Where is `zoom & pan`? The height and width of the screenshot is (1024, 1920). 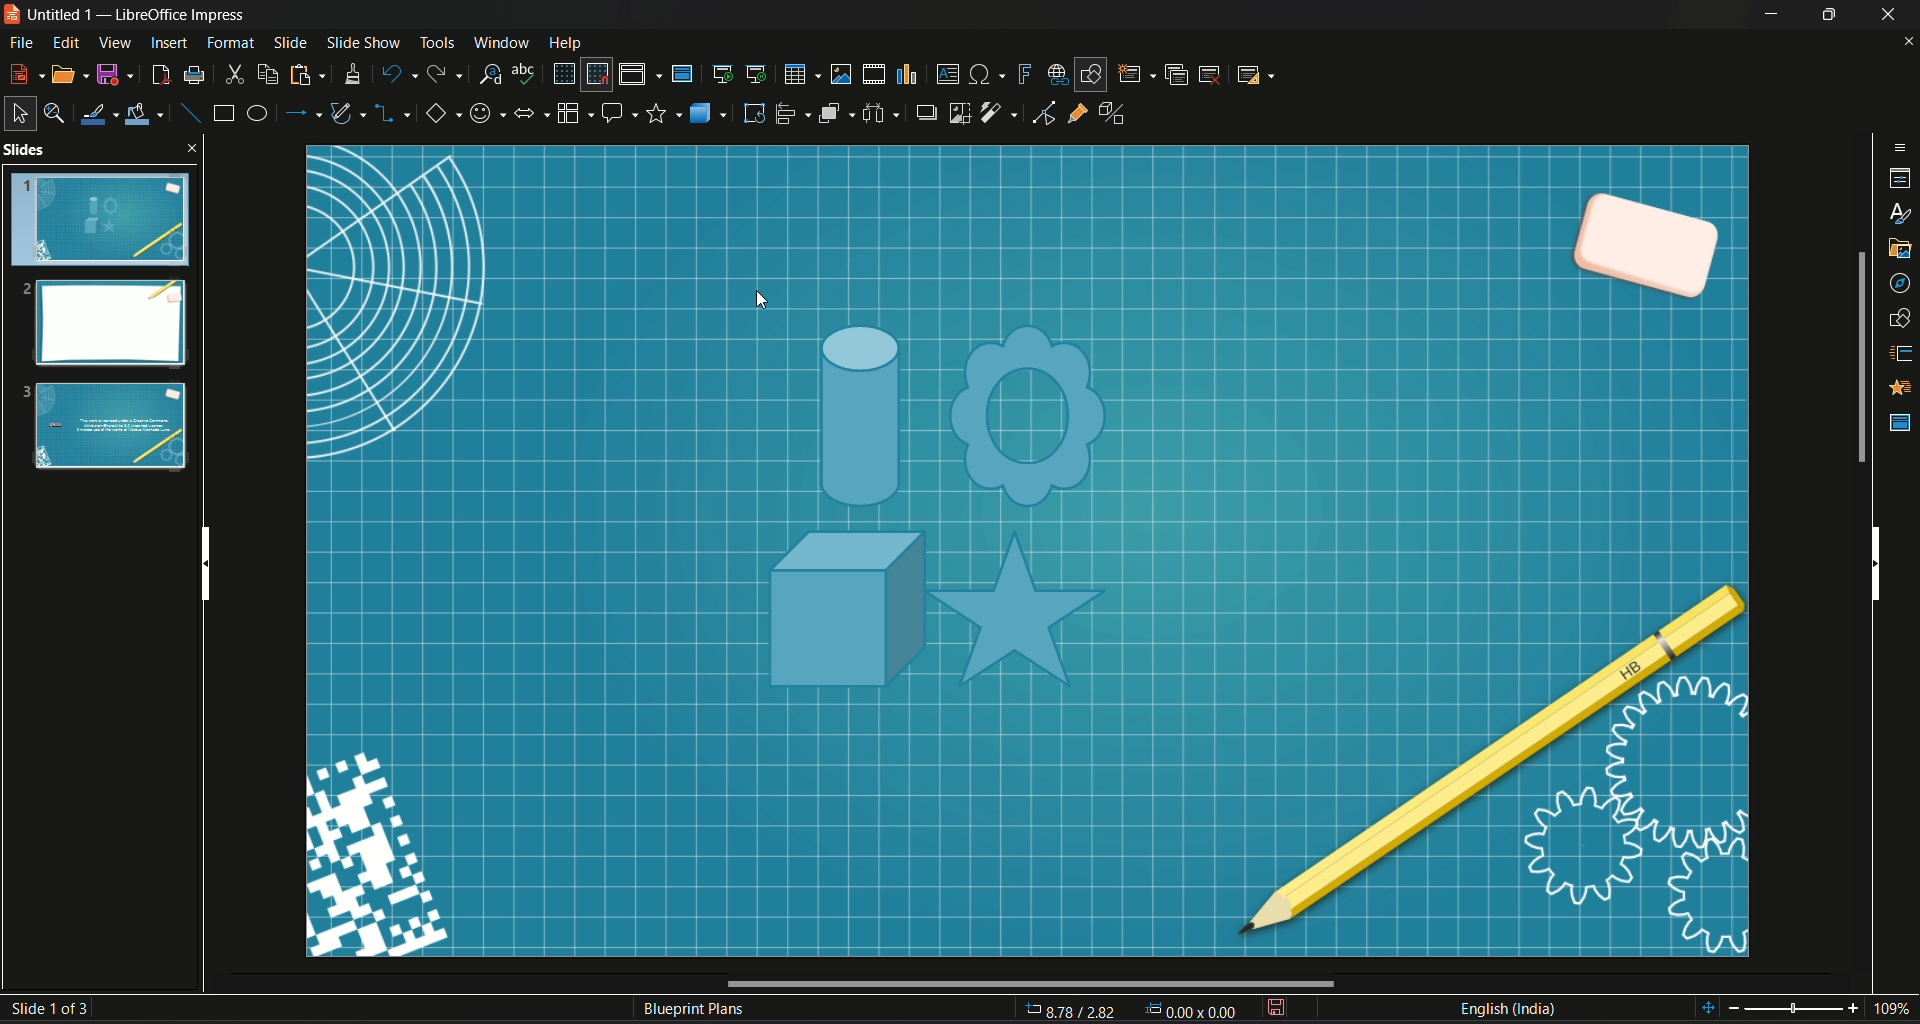
zoom & pan is located at coordinates (53, 110).